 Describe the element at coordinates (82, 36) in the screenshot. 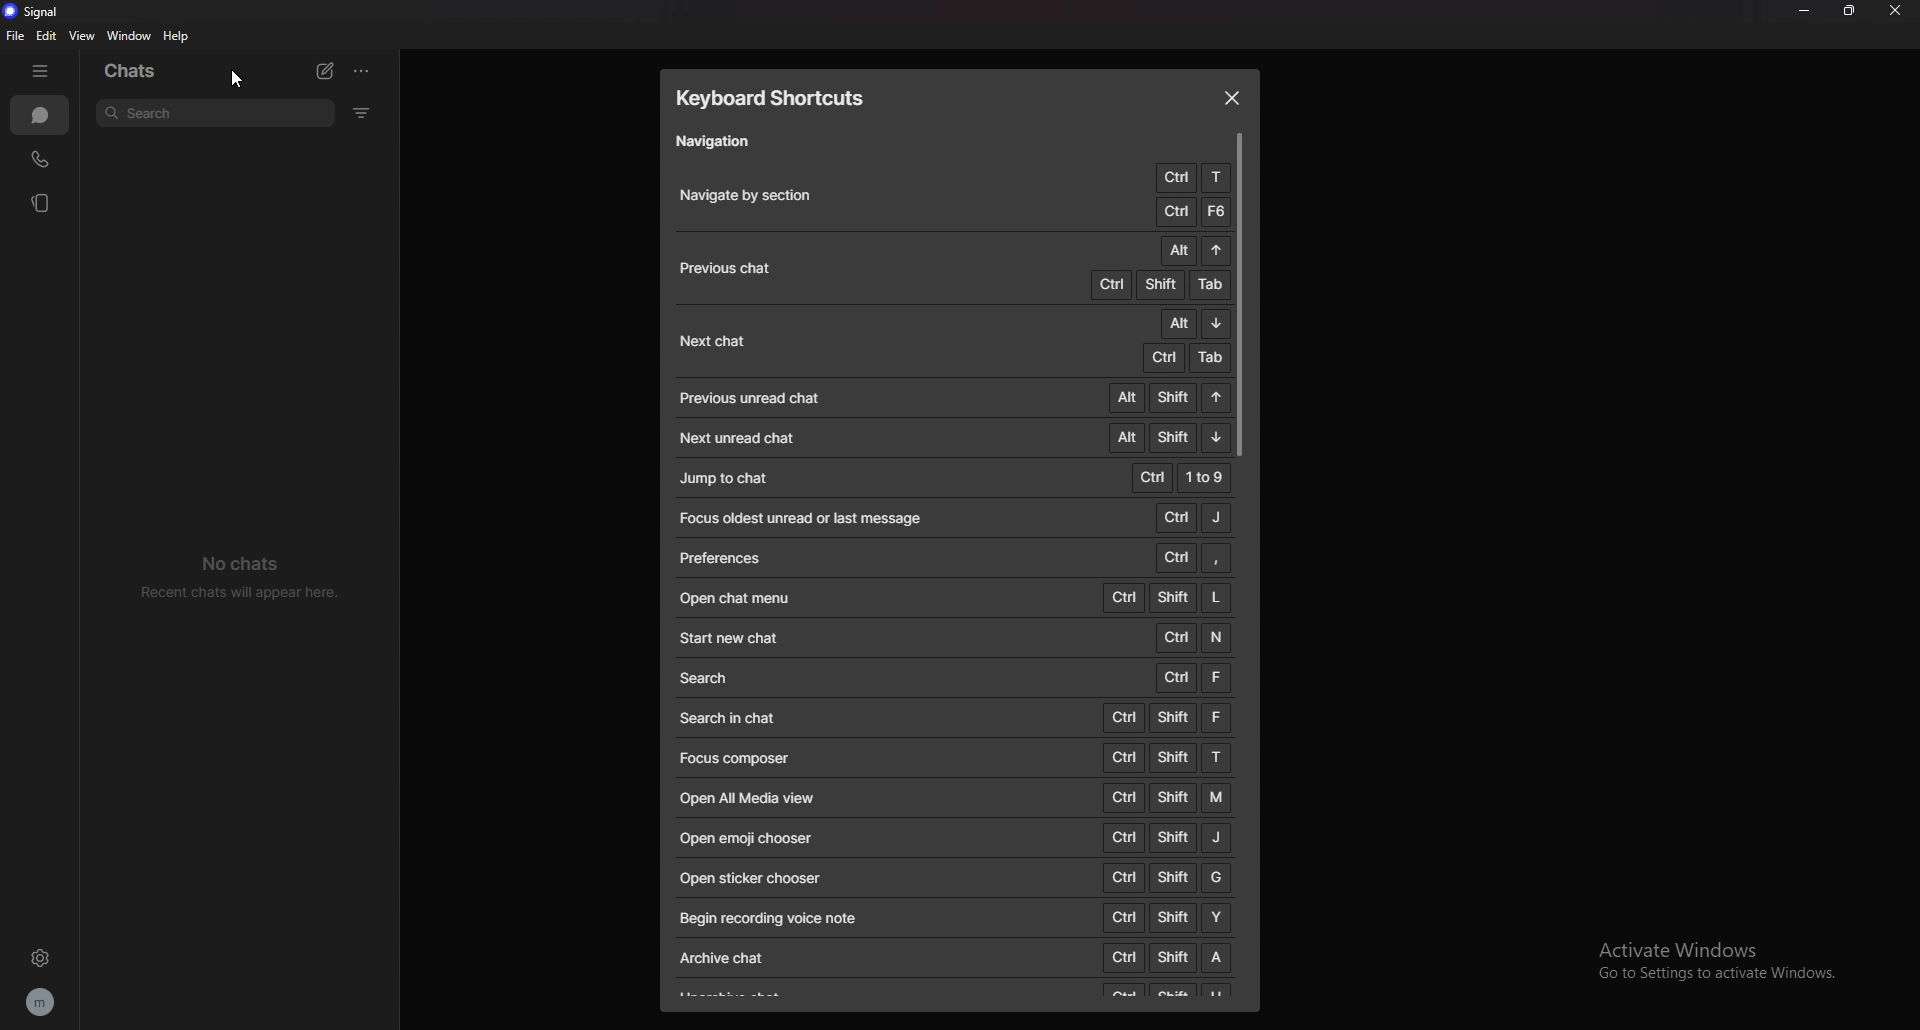

I see `view` at that location.